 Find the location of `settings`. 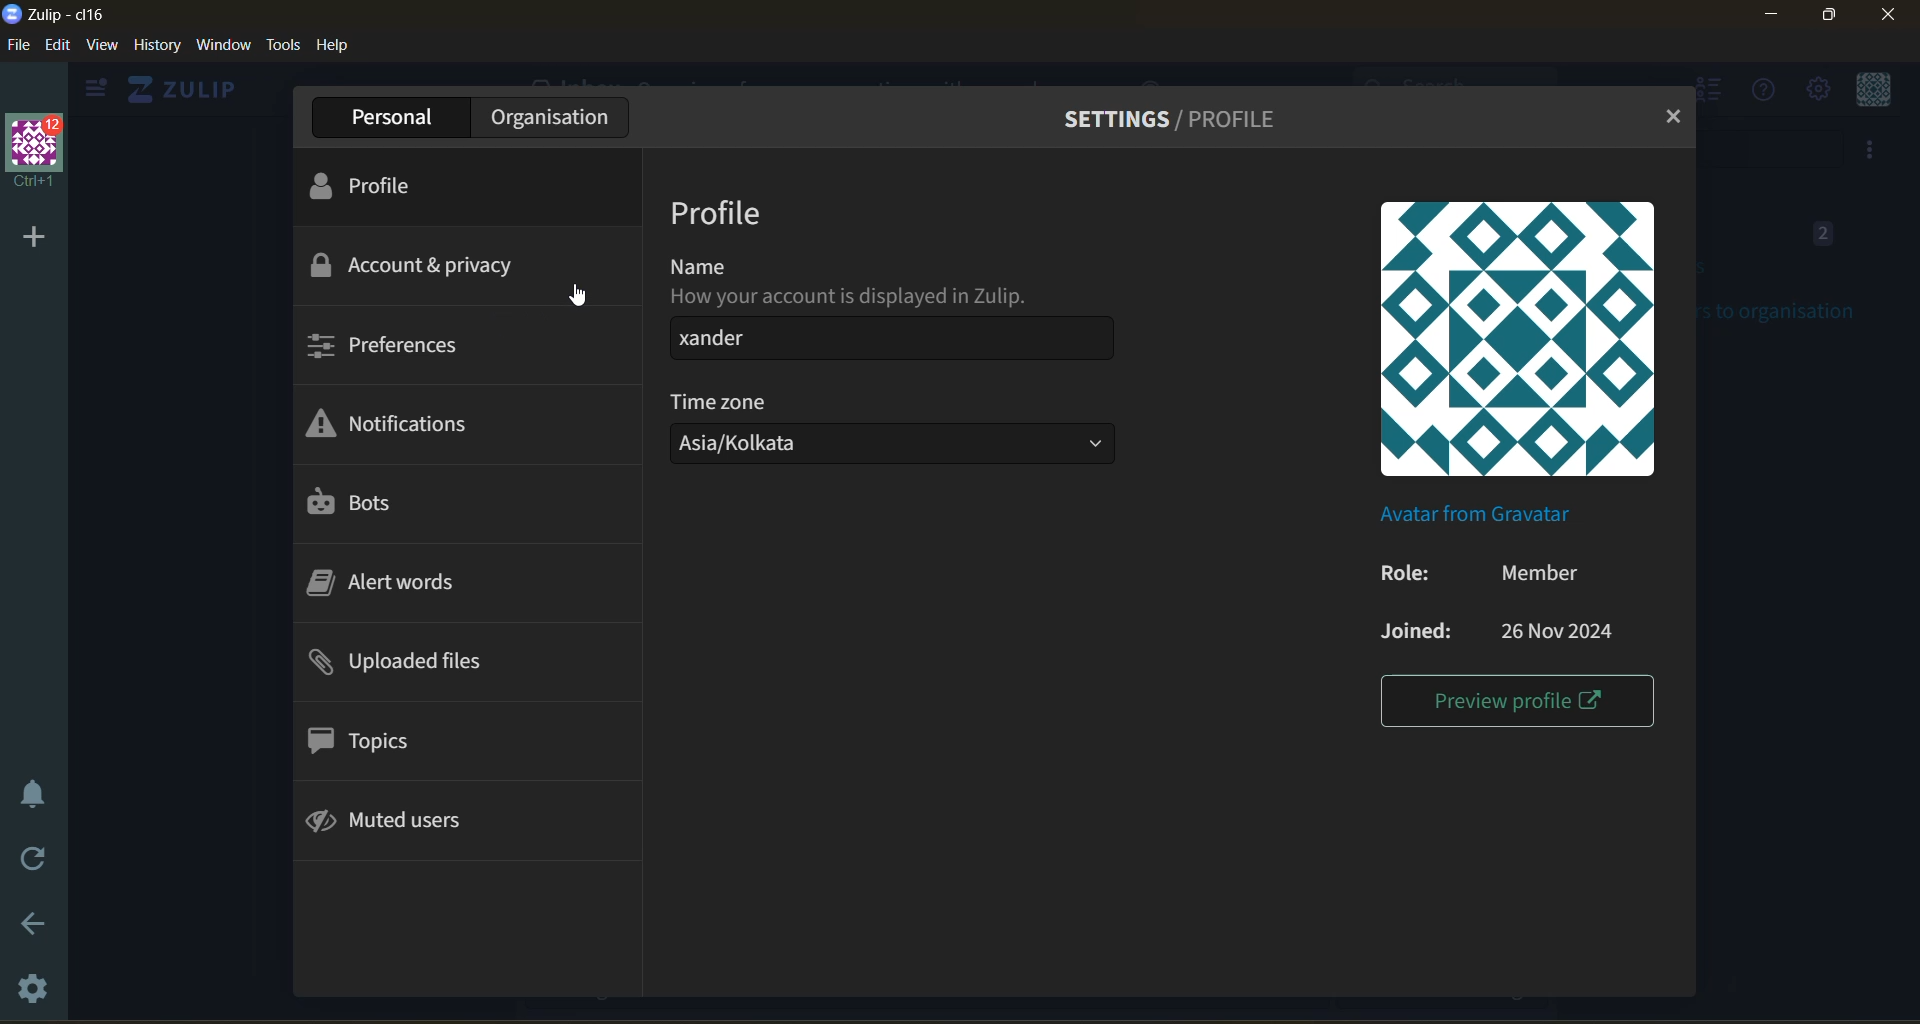

settings is located at coordinates (37, 990).